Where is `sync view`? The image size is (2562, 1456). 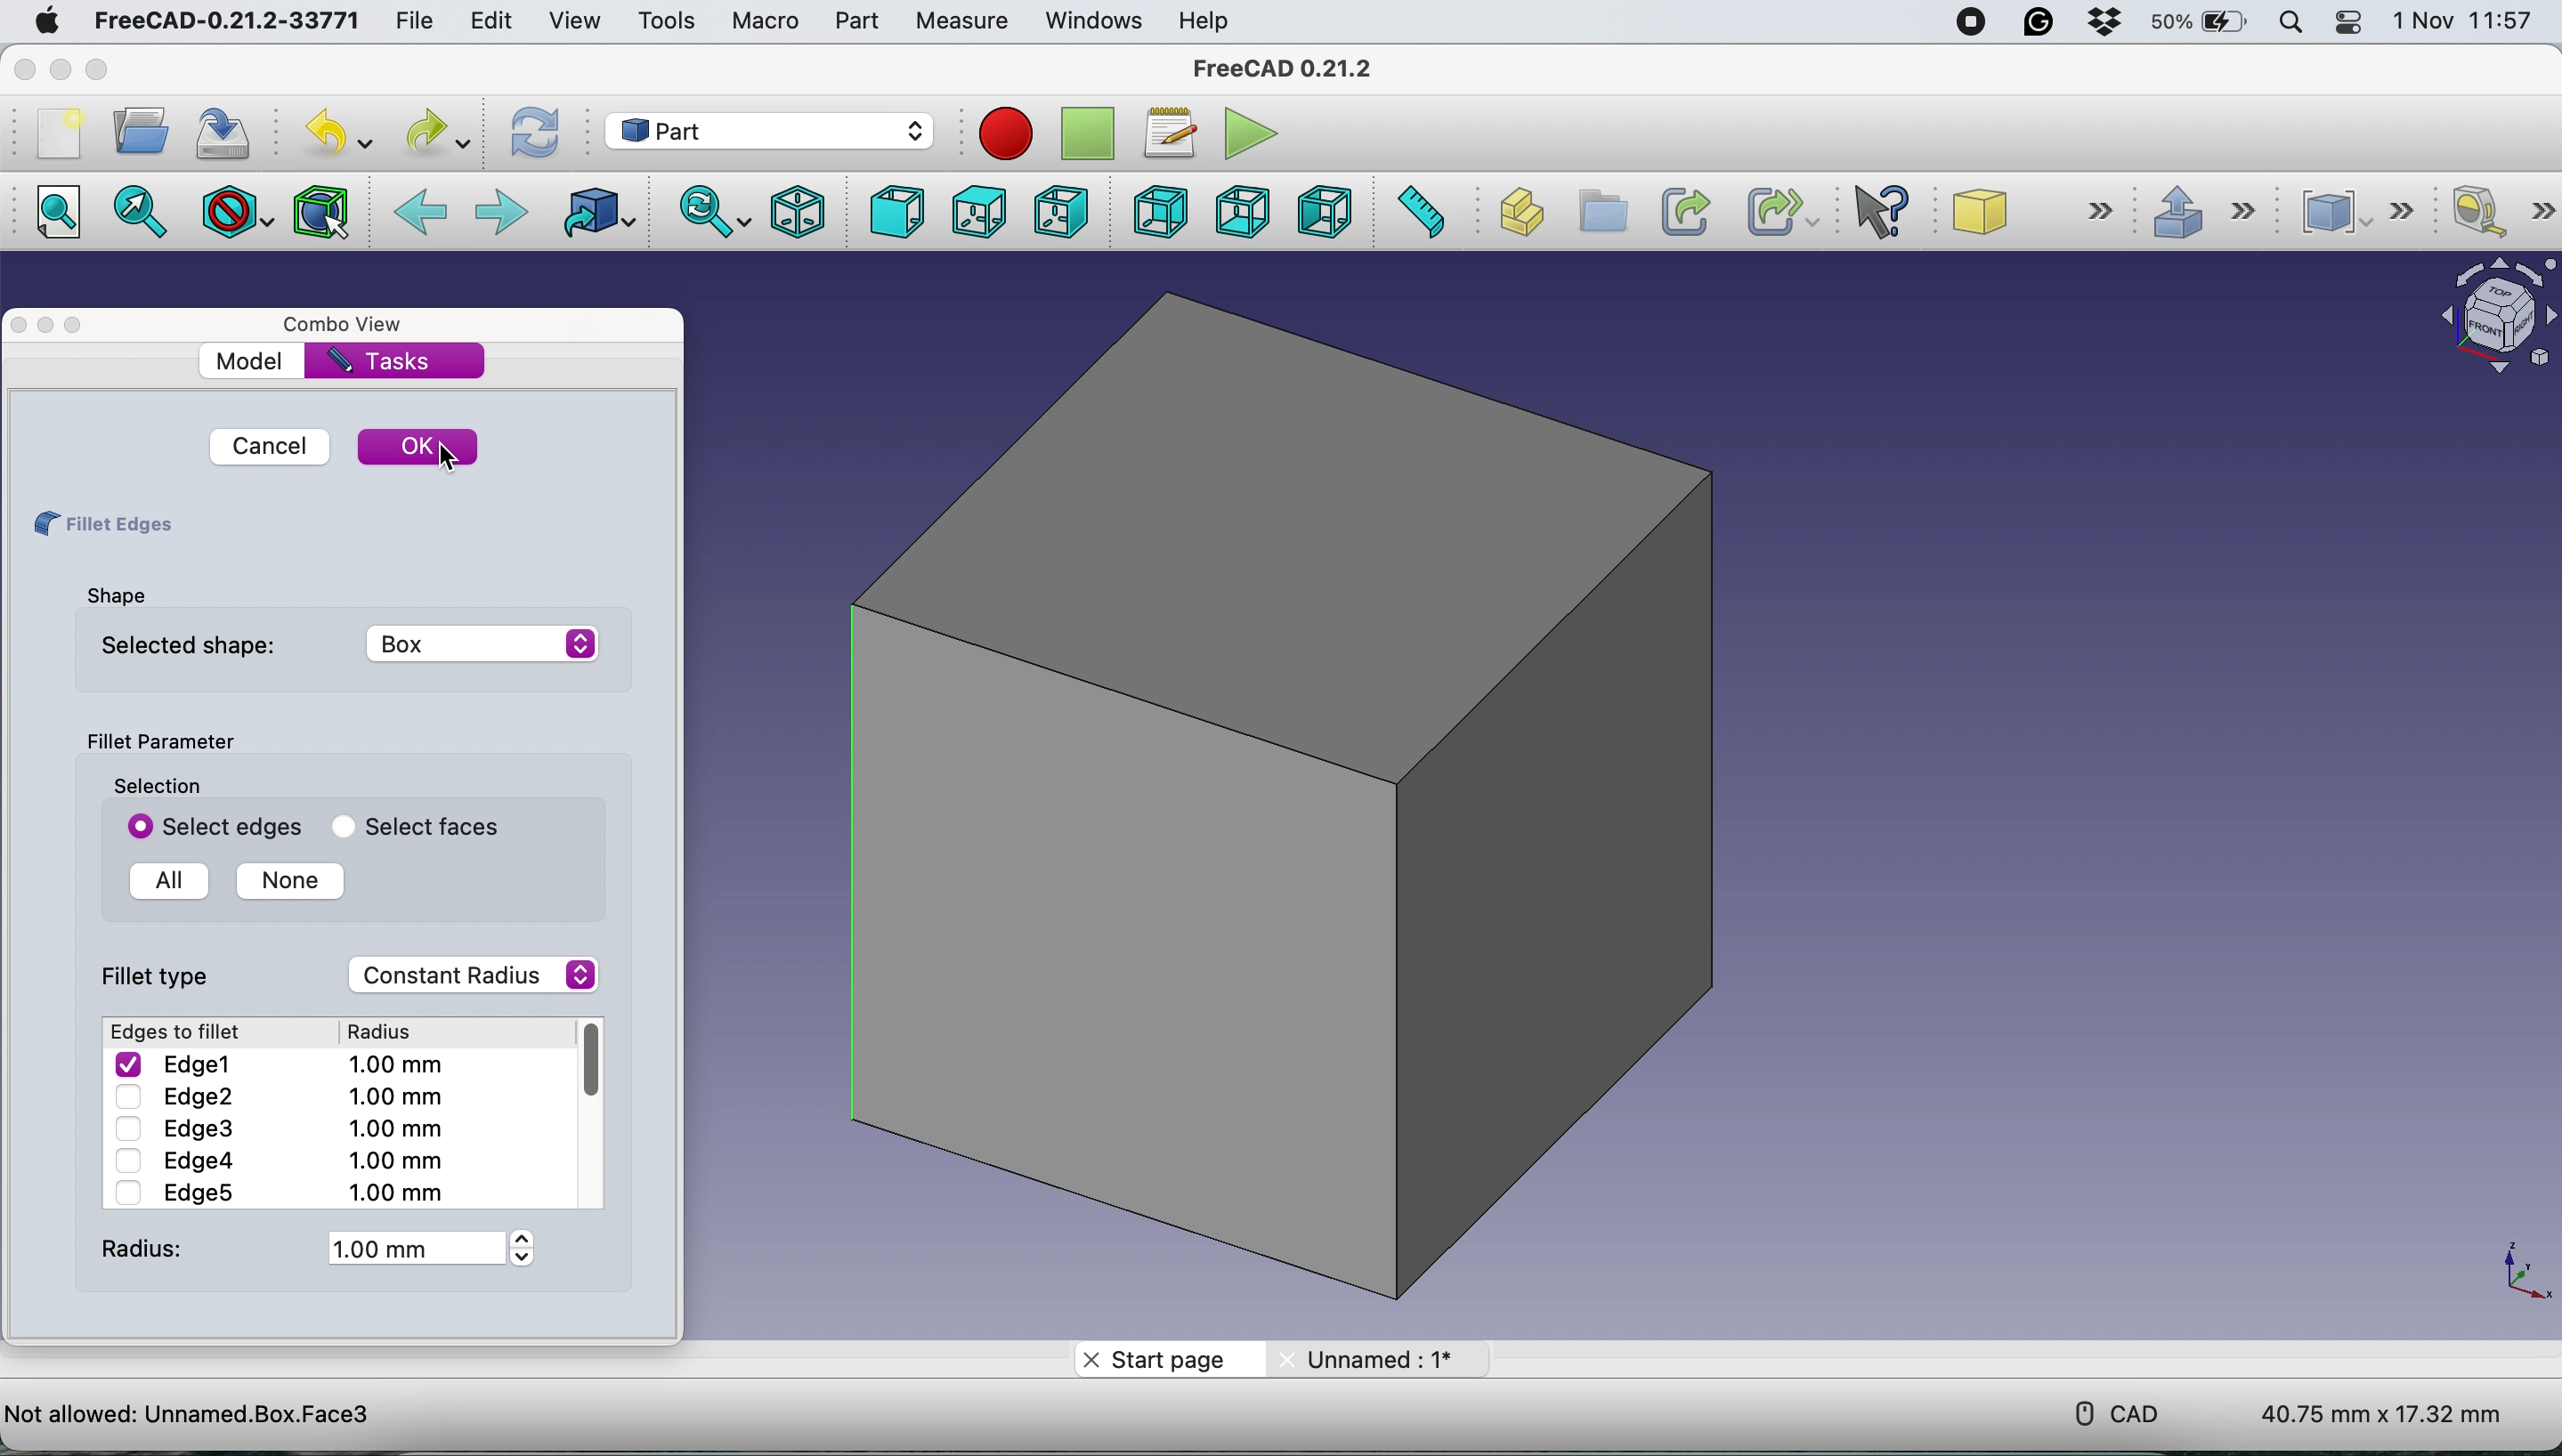 sync view is located at coordinates (708, 213).